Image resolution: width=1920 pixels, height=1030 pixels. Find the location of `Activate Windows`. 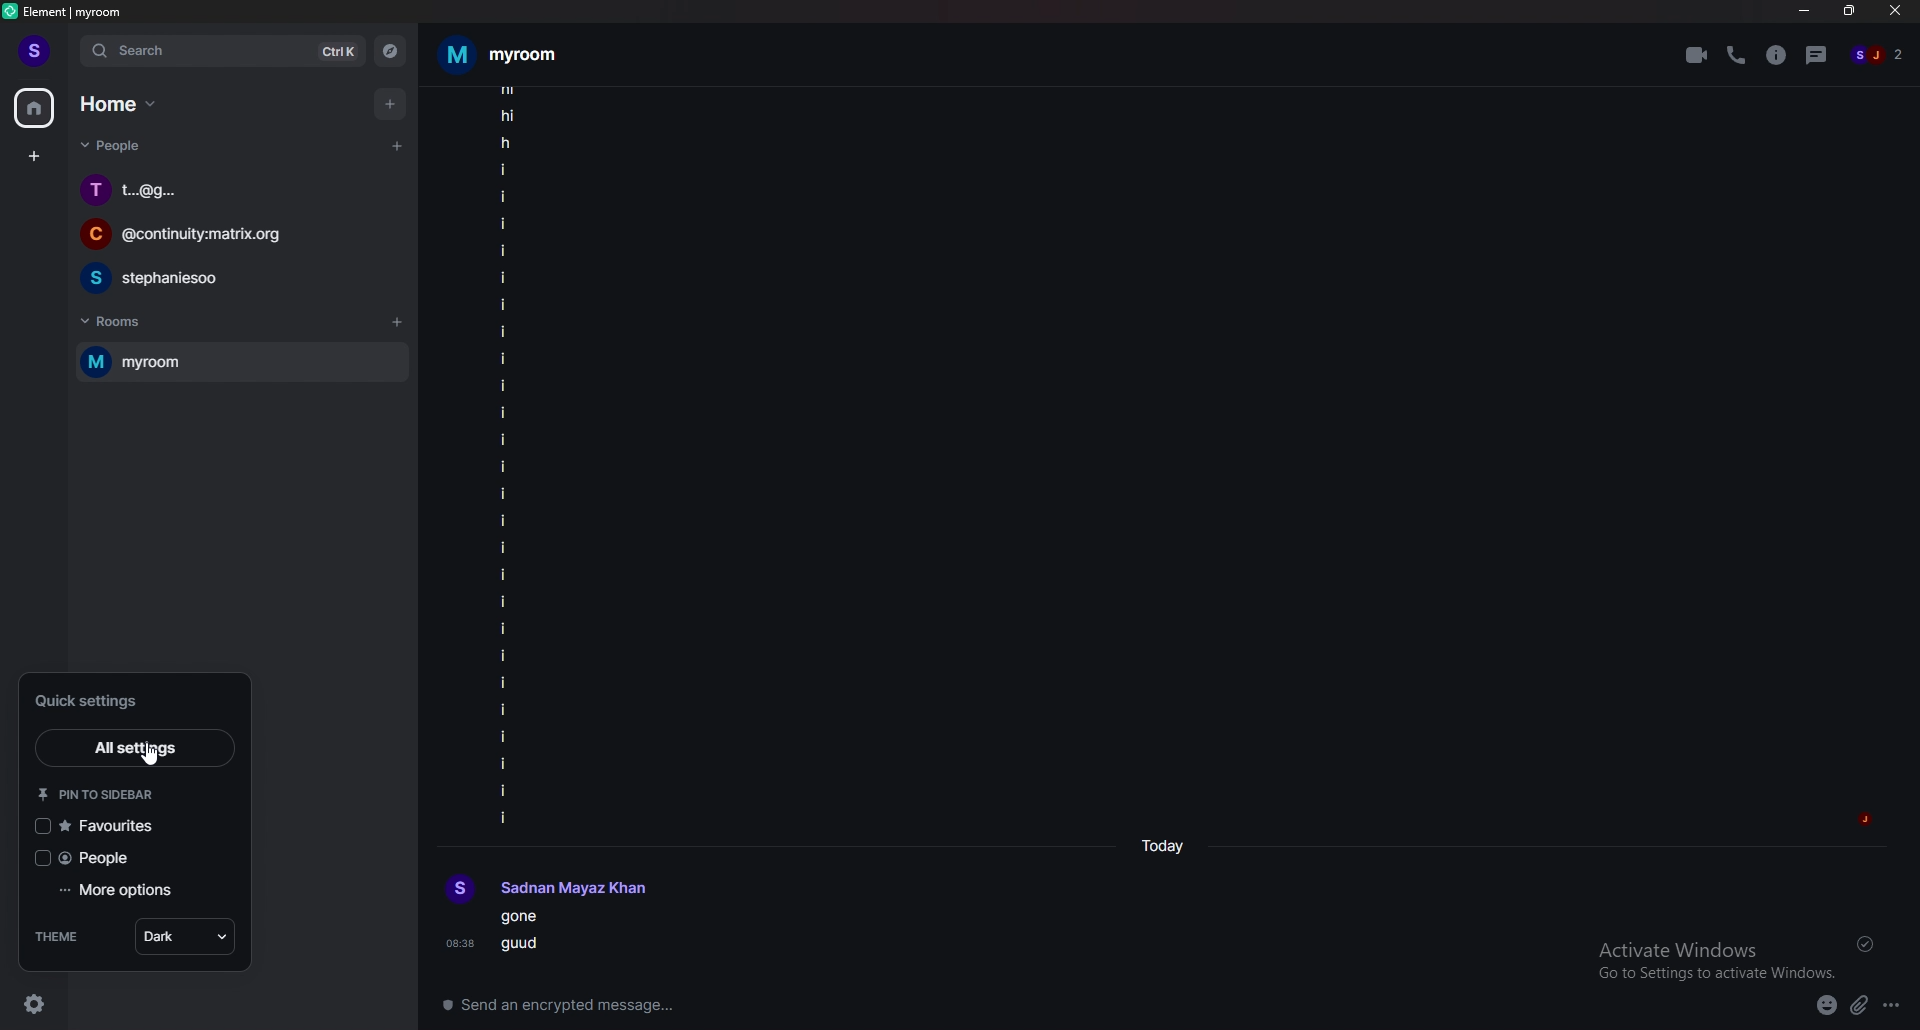

Activate Windows is located at coordinates (1709, 958).